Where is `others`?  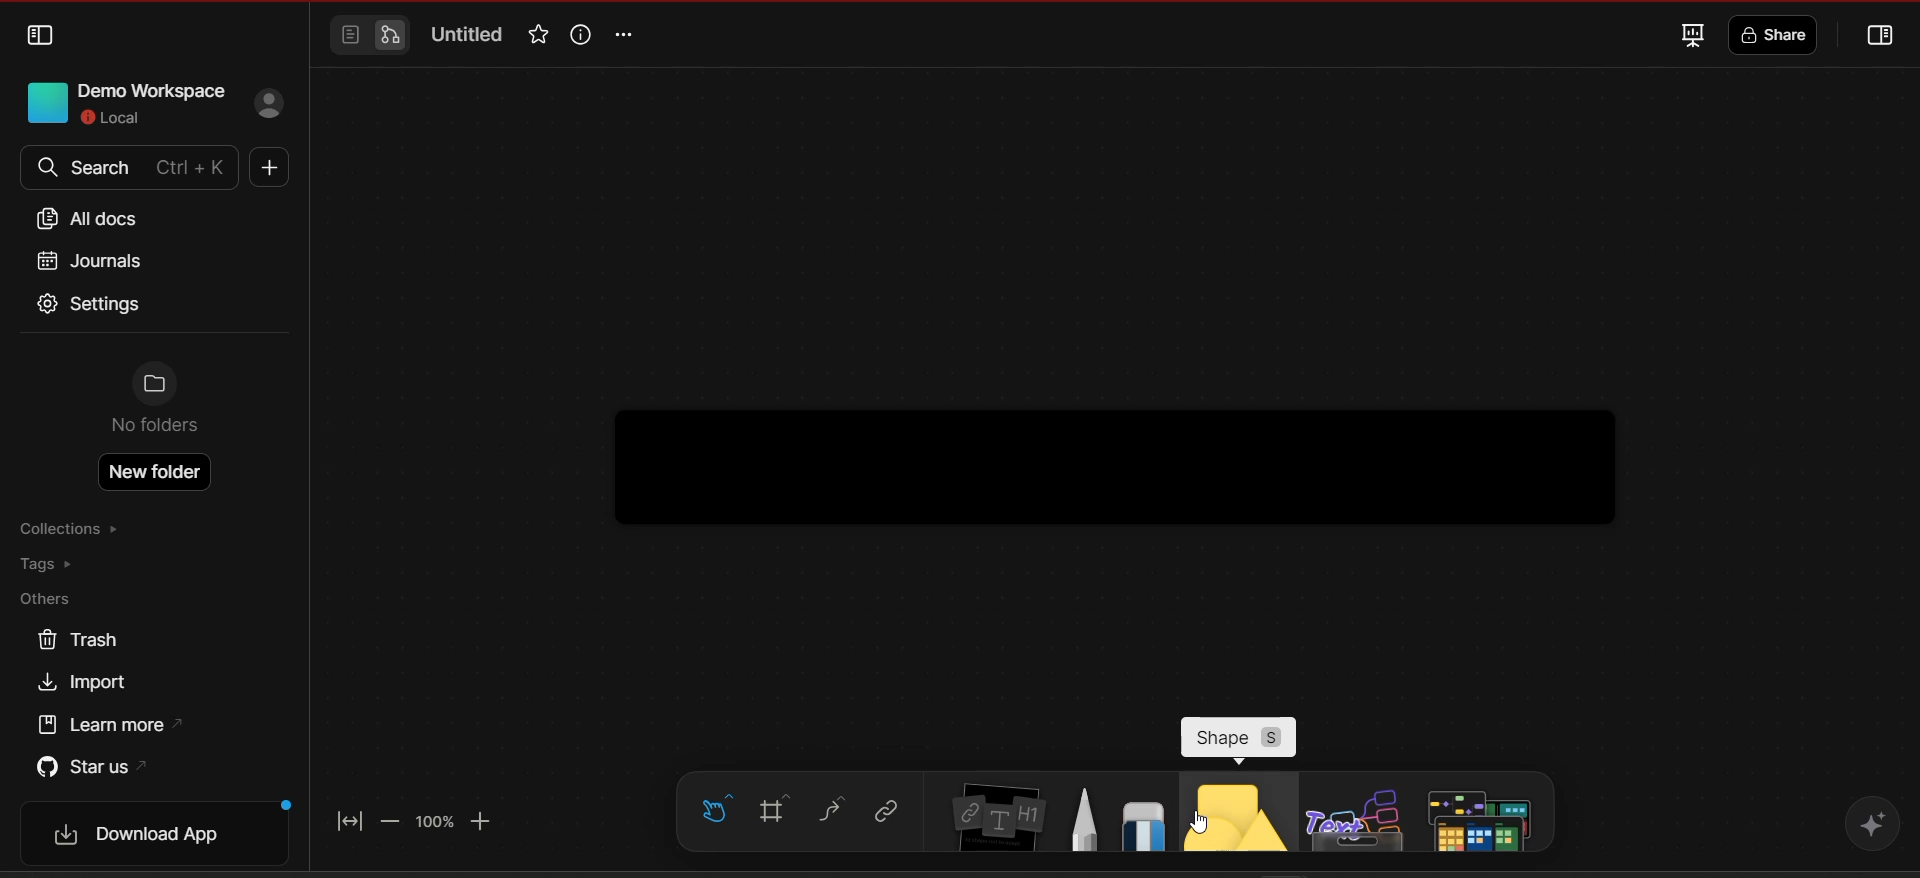 others is located at coordinates (1357, 816).